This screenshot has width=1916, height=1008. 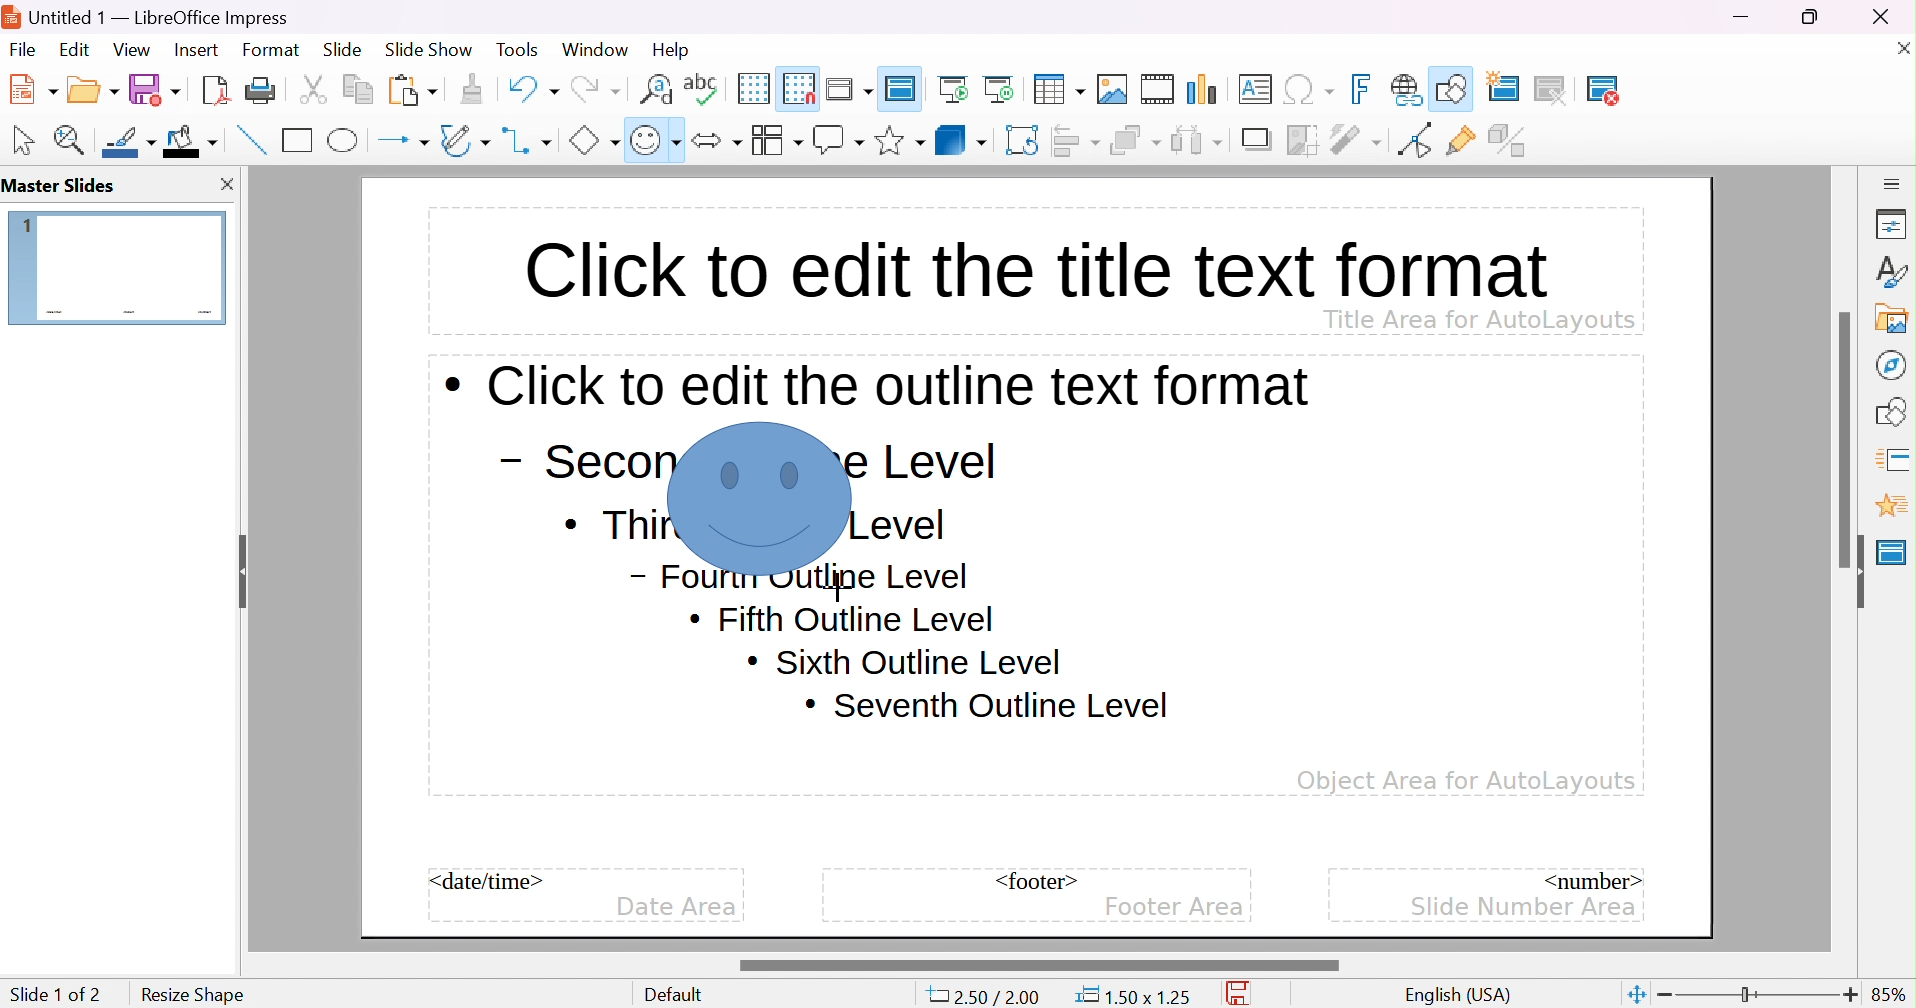 What do you see at coordinates (1565, 90) in the screenshot?
I see `duplicate slide` at bounding box center [1565, 90].